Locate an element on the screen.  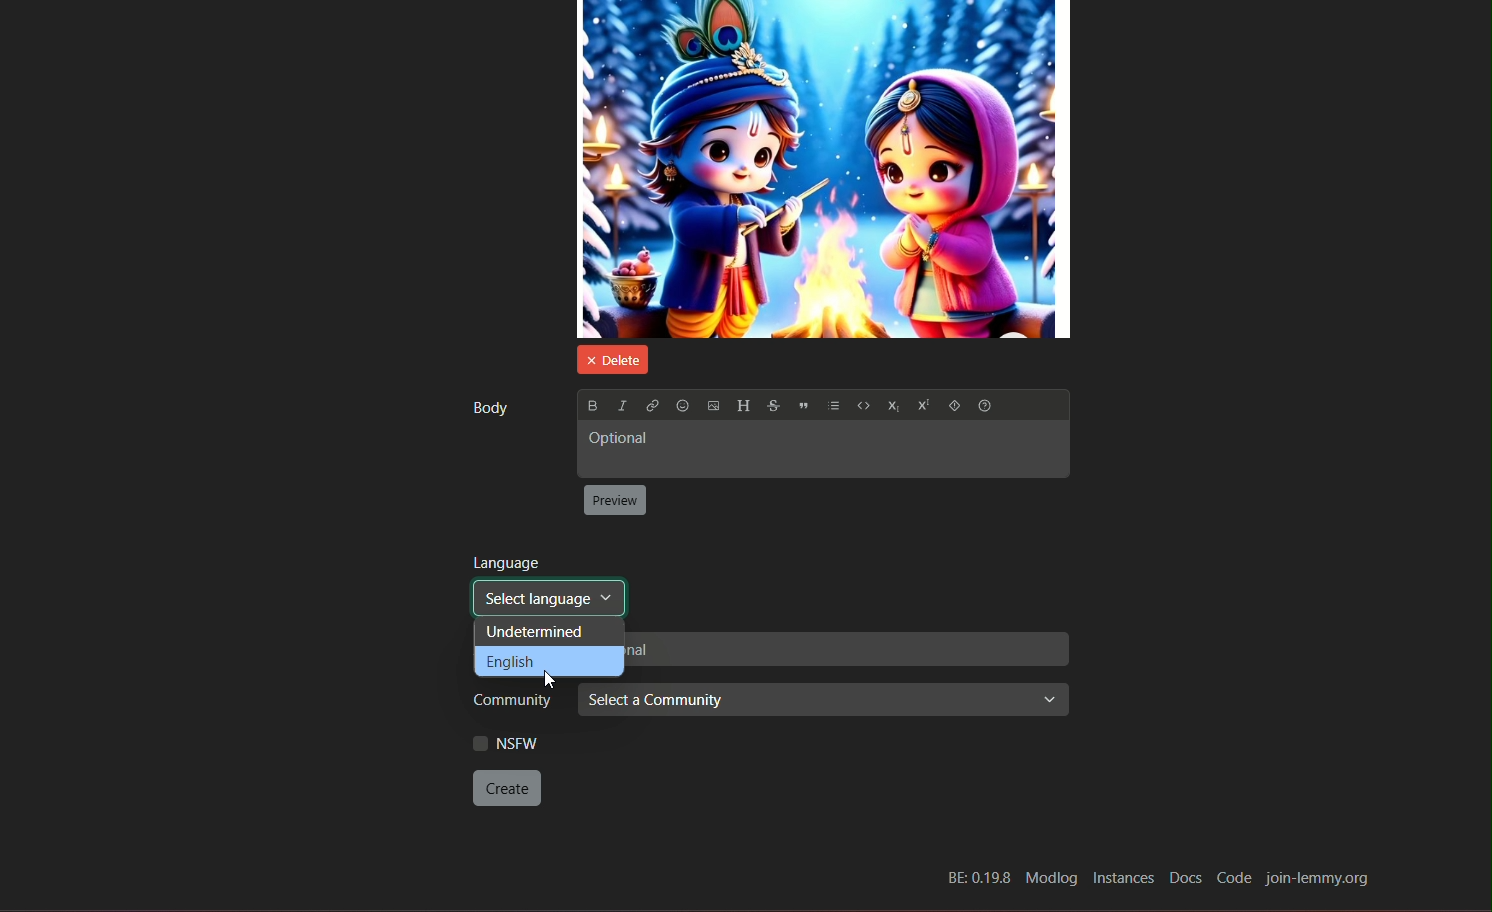
Delete is located at coordinates (609, 358).